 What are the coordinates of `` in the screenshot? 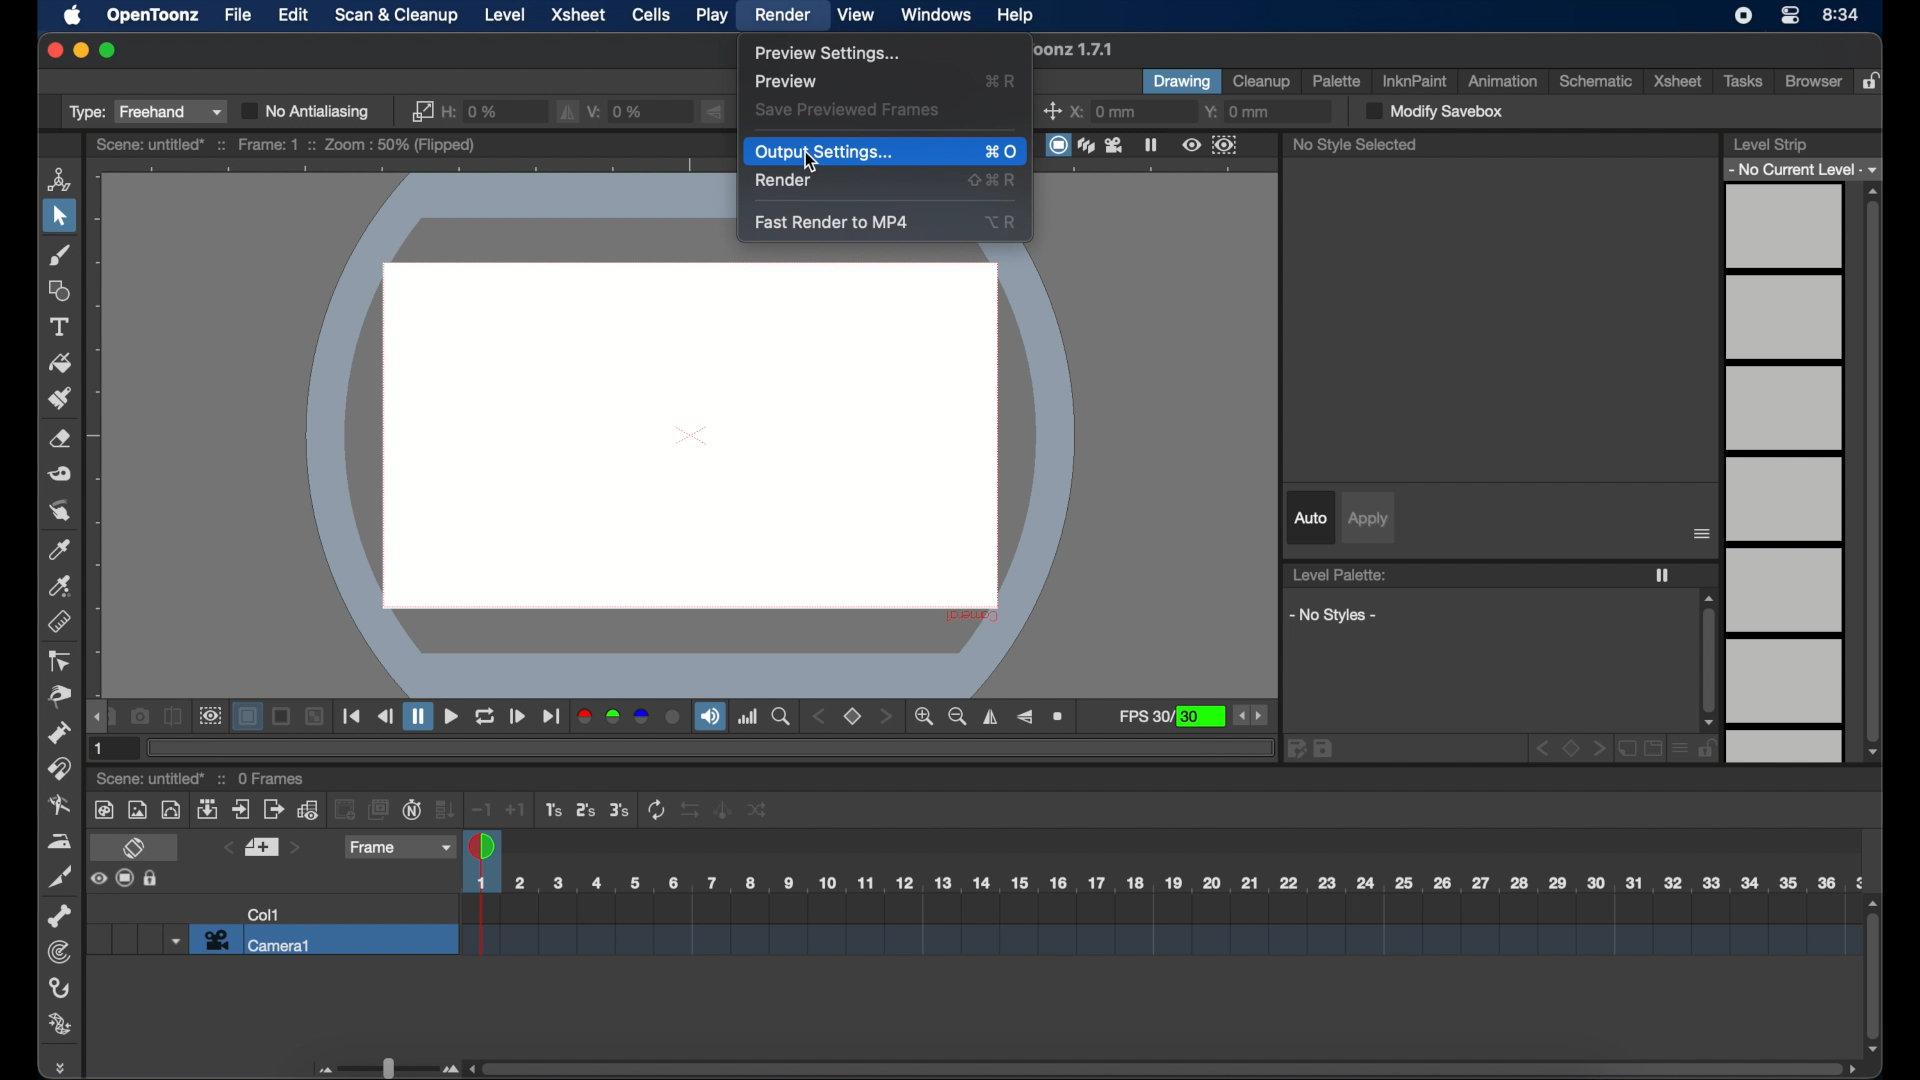 It's located at (209, 810).